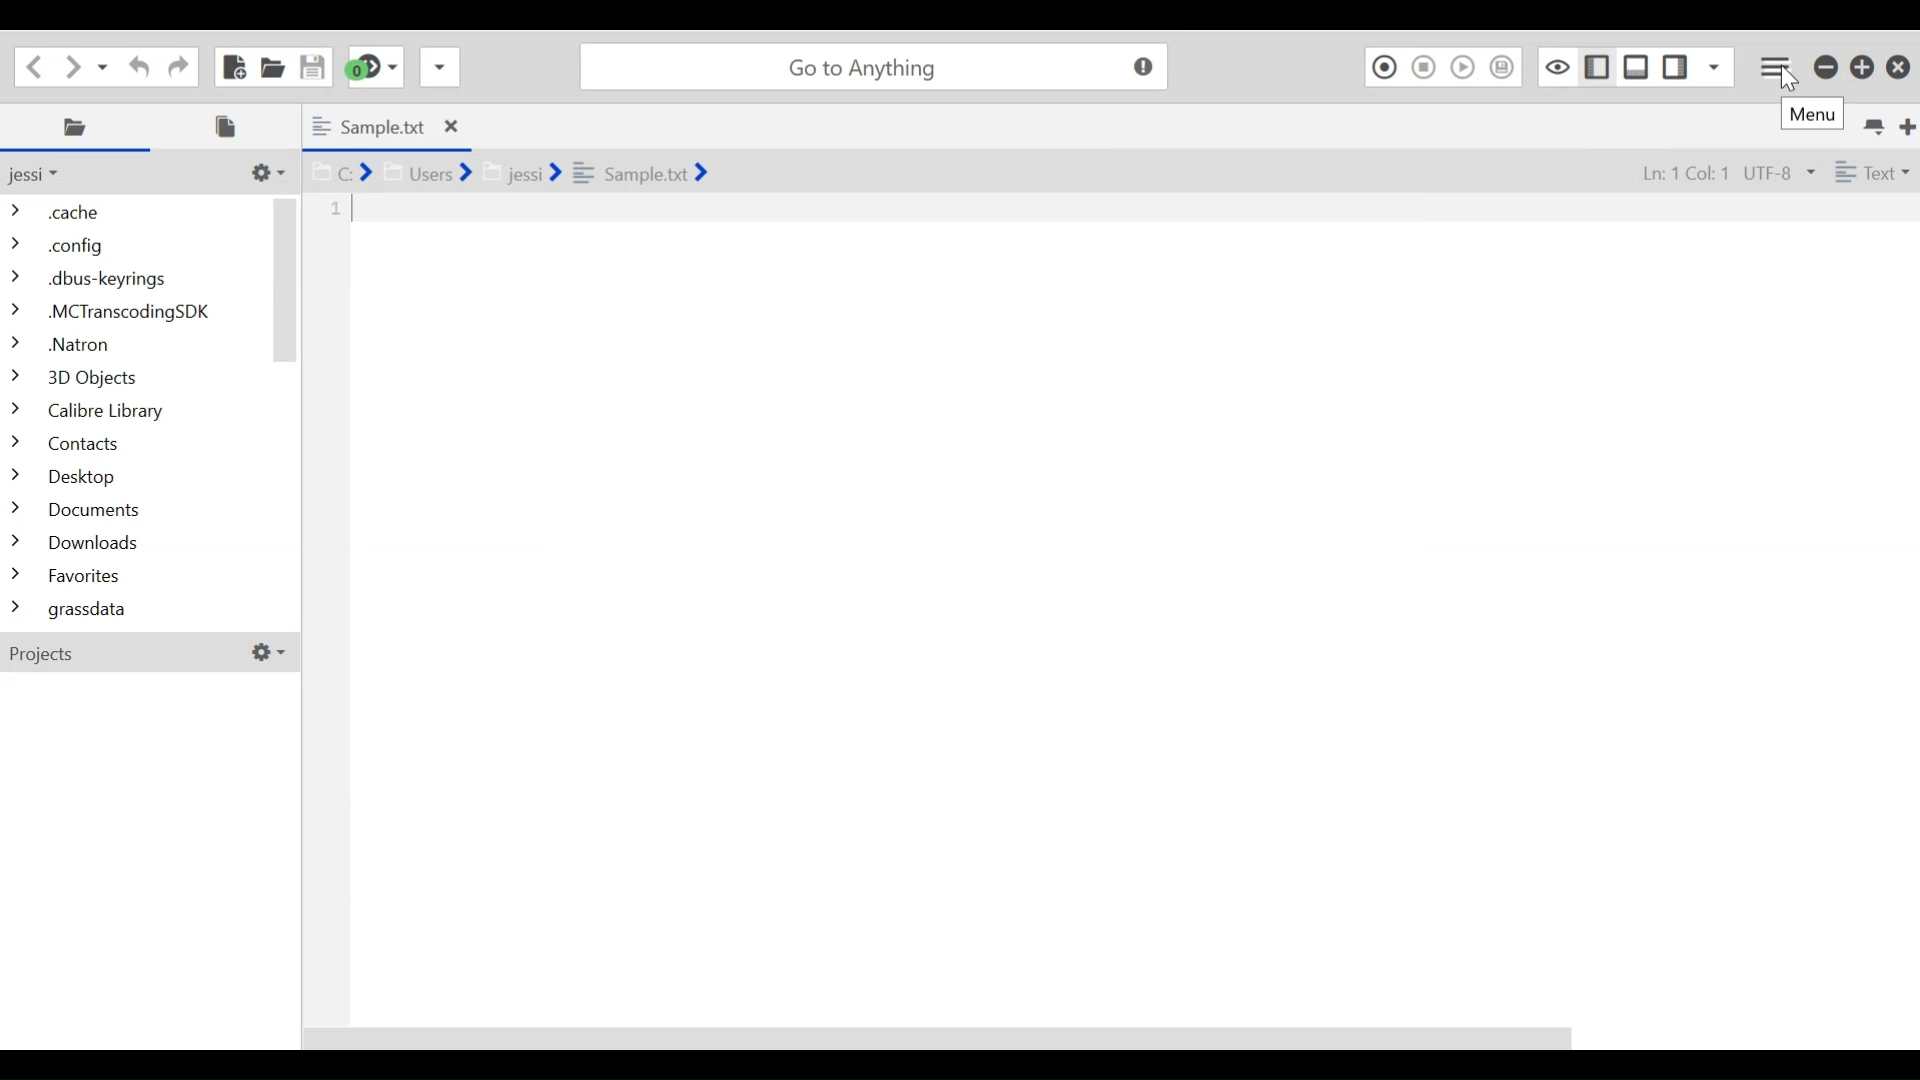 The height and width of the screenshot is (1080, 1920). What do you see at coordinates (1555, 66) in the screenshot?
I see `Toggle focus mode` at bounding box center [1555, 66].